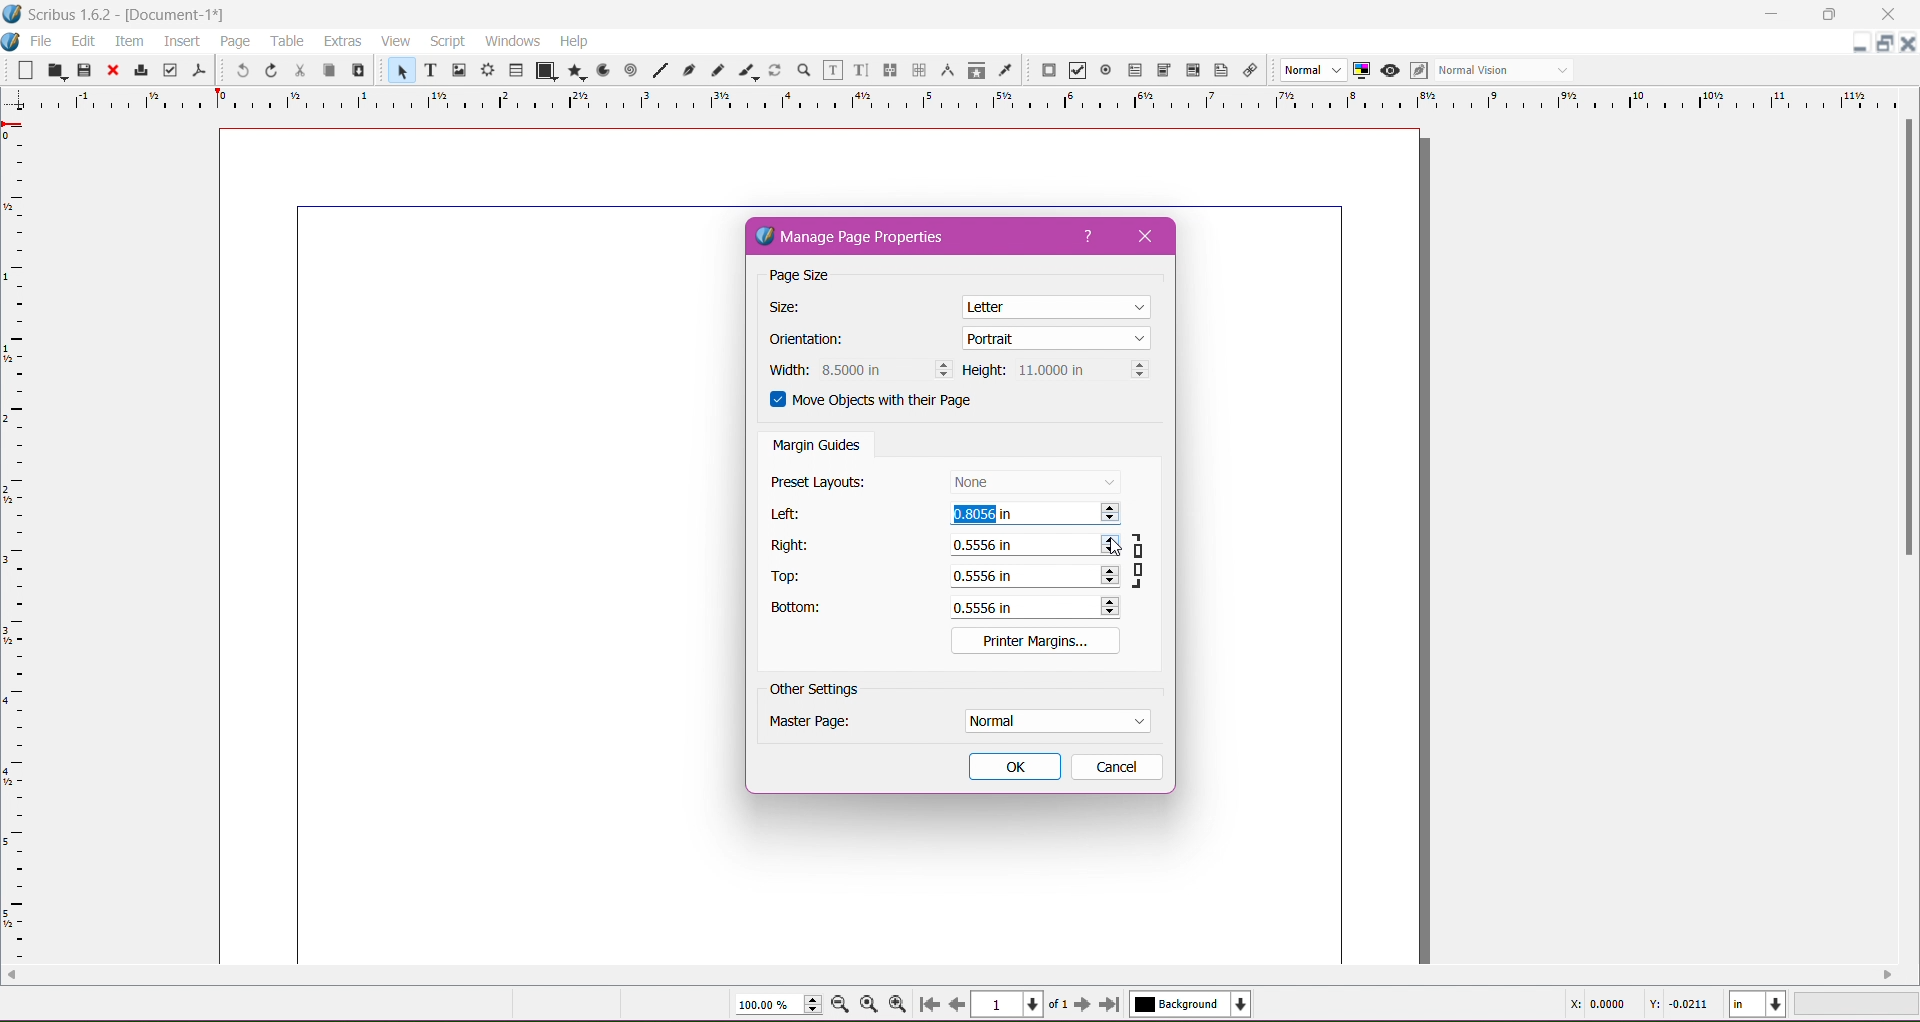  I want to click on Select the current unit, so click(1758, 1005).